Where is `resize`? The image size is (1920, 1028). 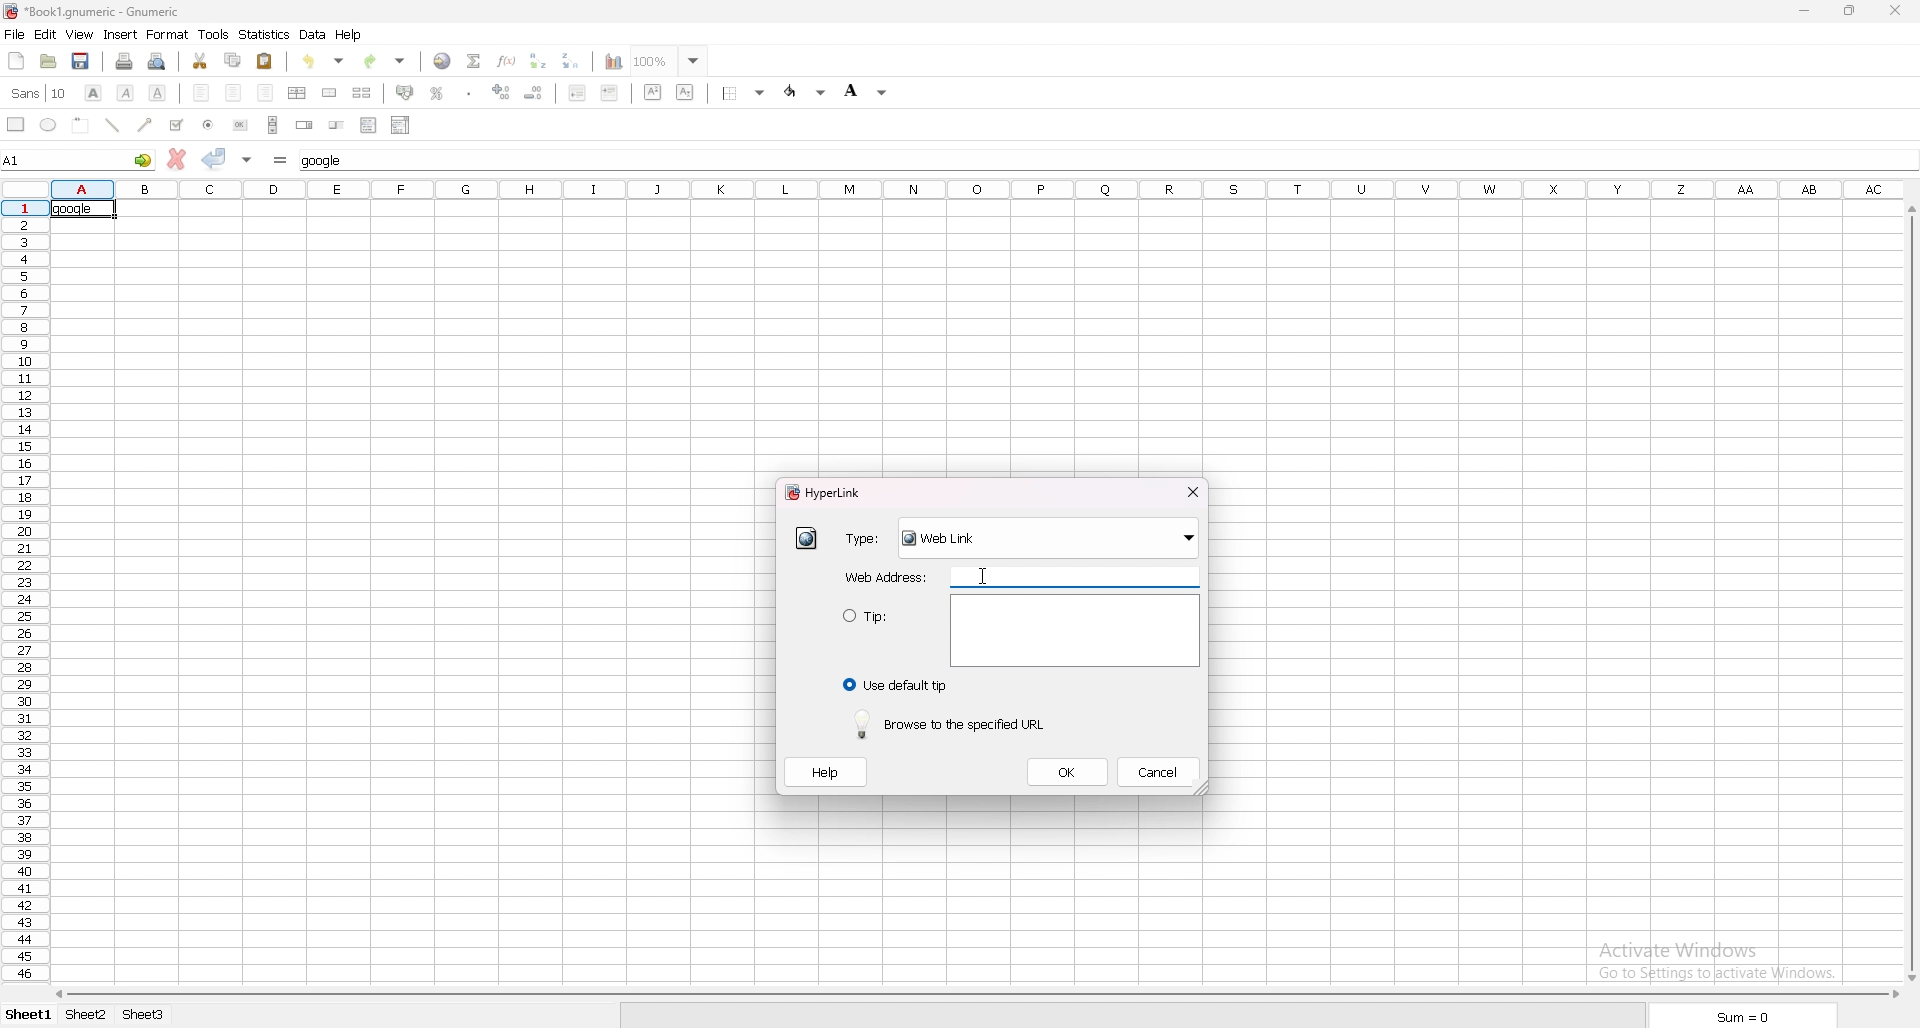
resize is located at coordinates (1851, 10).